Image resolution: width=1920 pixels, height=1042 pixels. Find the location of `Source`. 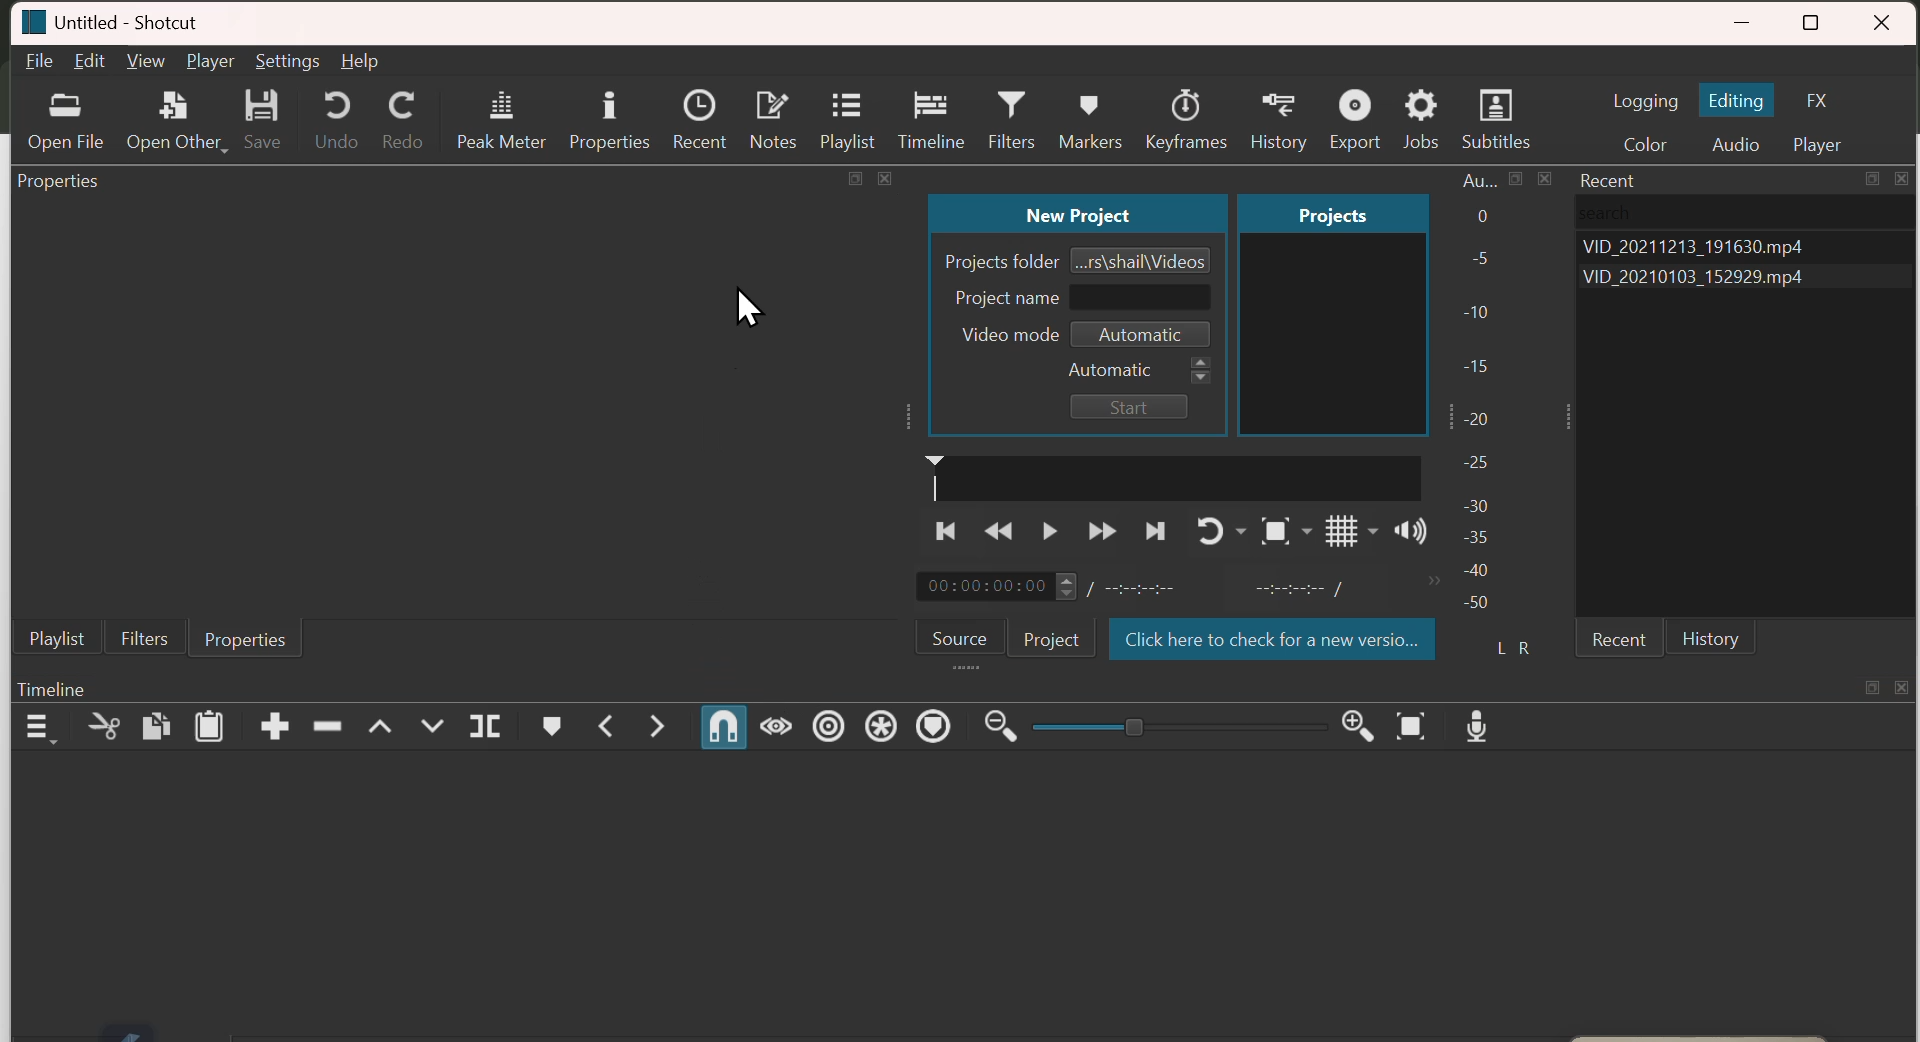

Source is located at coordinates (958, 637).